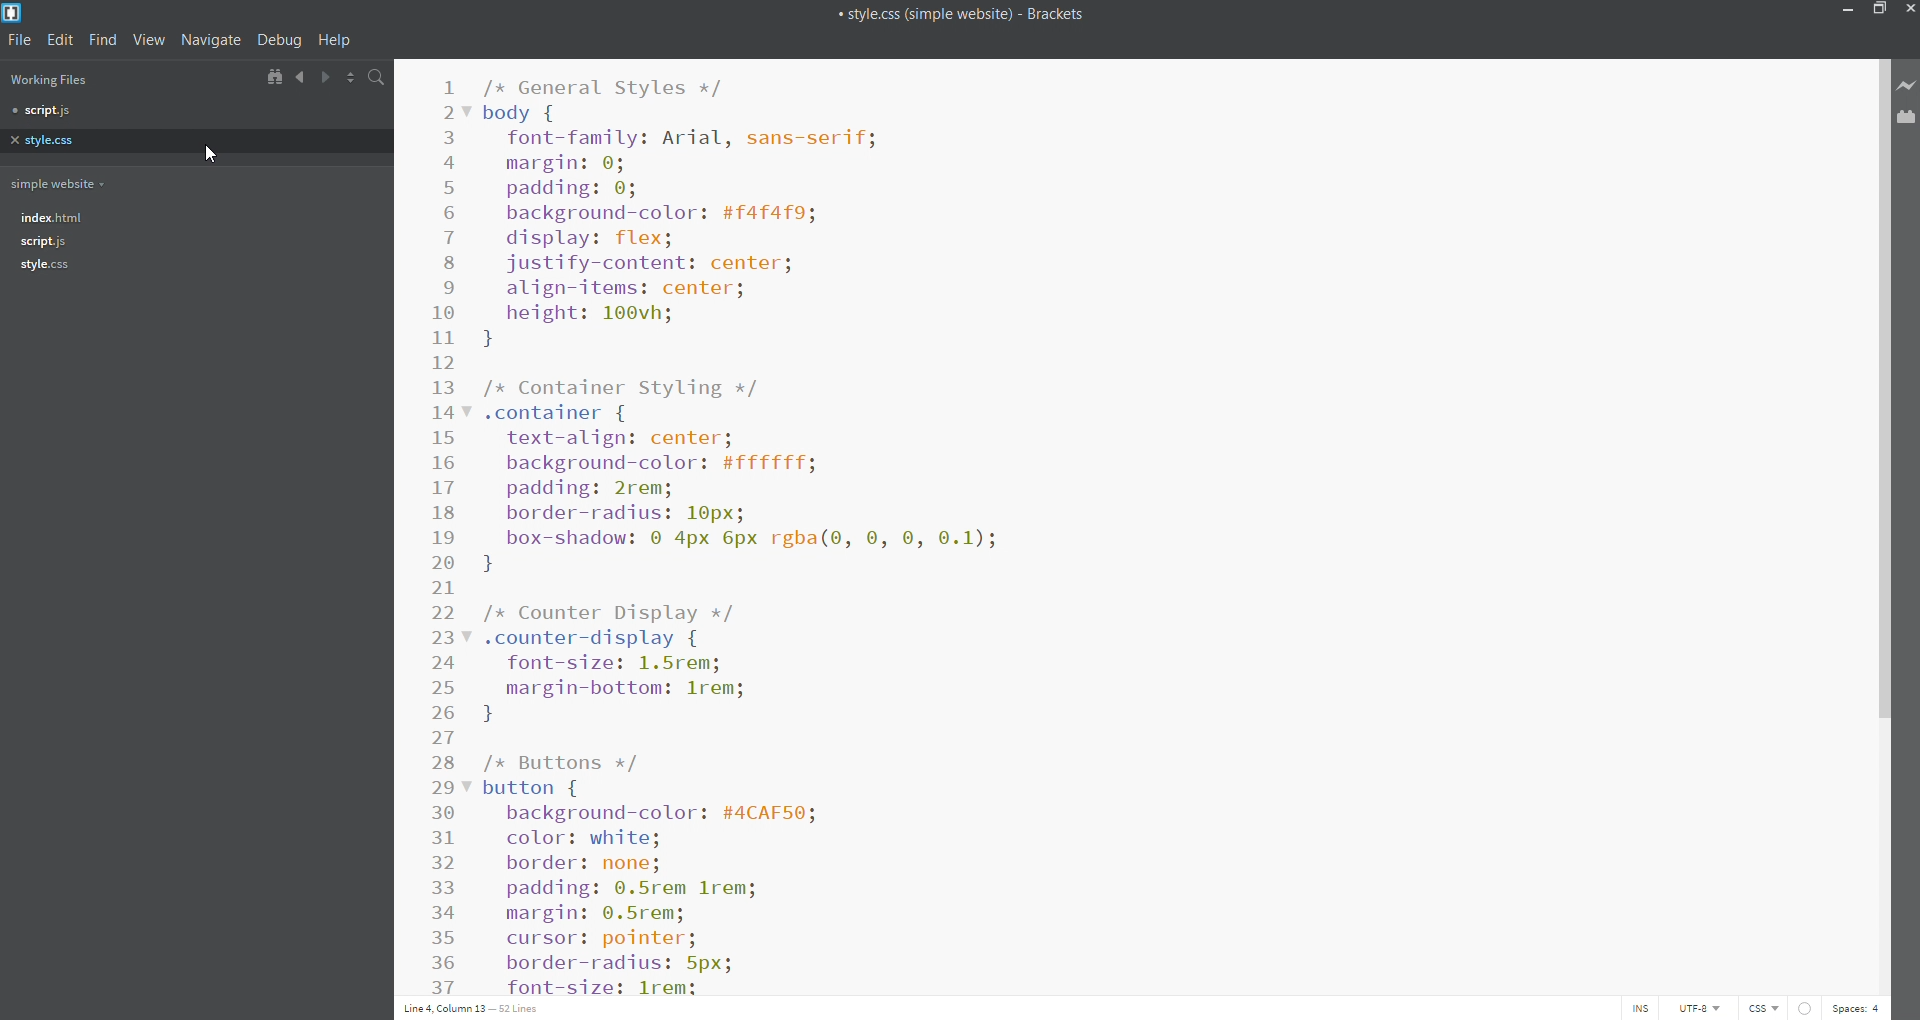  I want to click on navigate, so click(210, 40).